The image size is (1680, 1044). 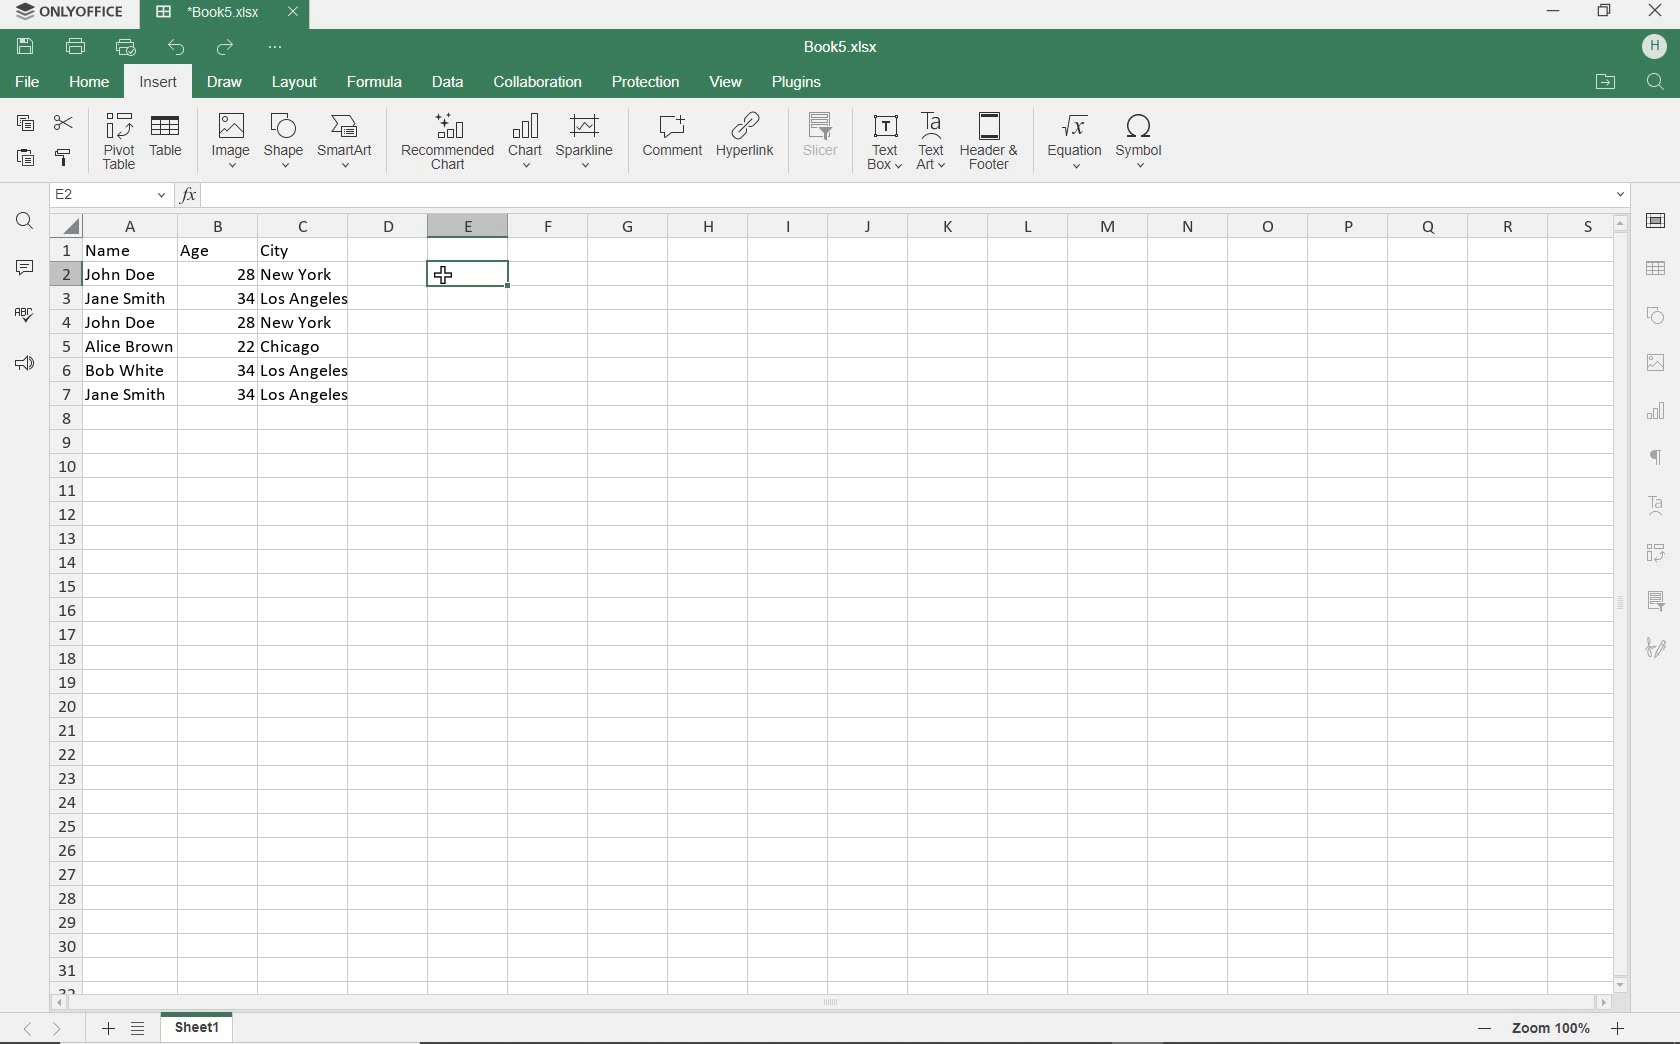 What do you see at coordinates (1146, 141) in the screenshot?
I see `SYMBOL` at bounding box center [1146, 141].